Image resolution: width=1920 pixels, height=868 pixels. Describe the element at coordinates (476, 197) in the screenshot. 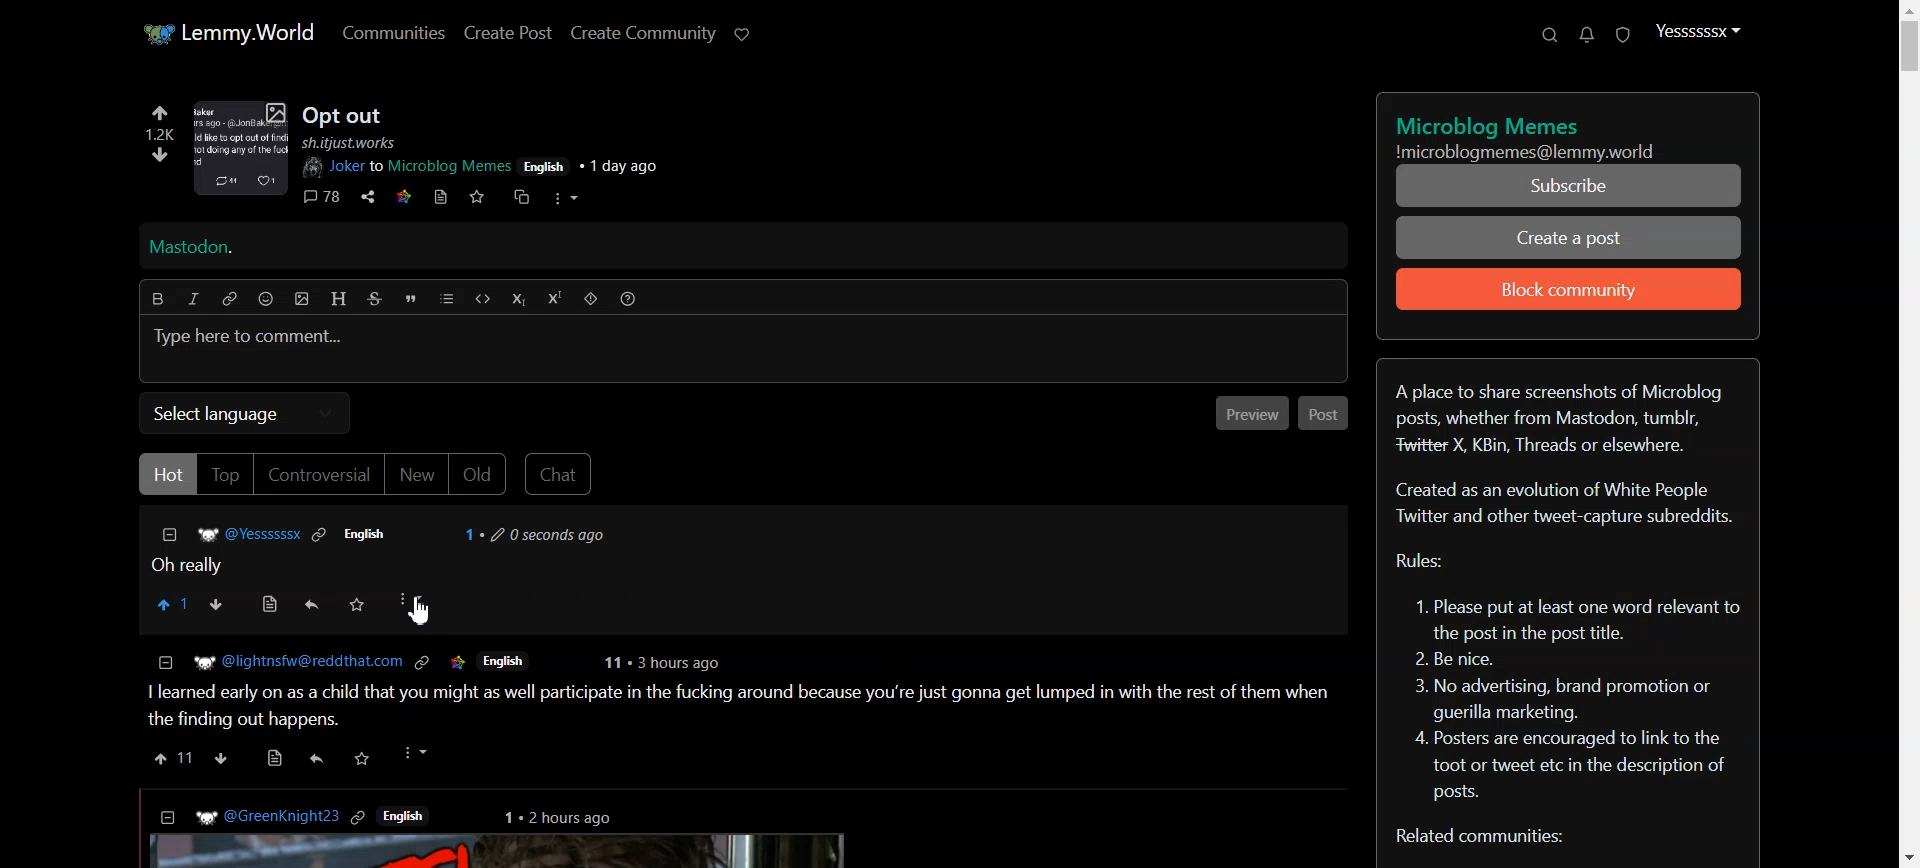

I see `save` at that location.